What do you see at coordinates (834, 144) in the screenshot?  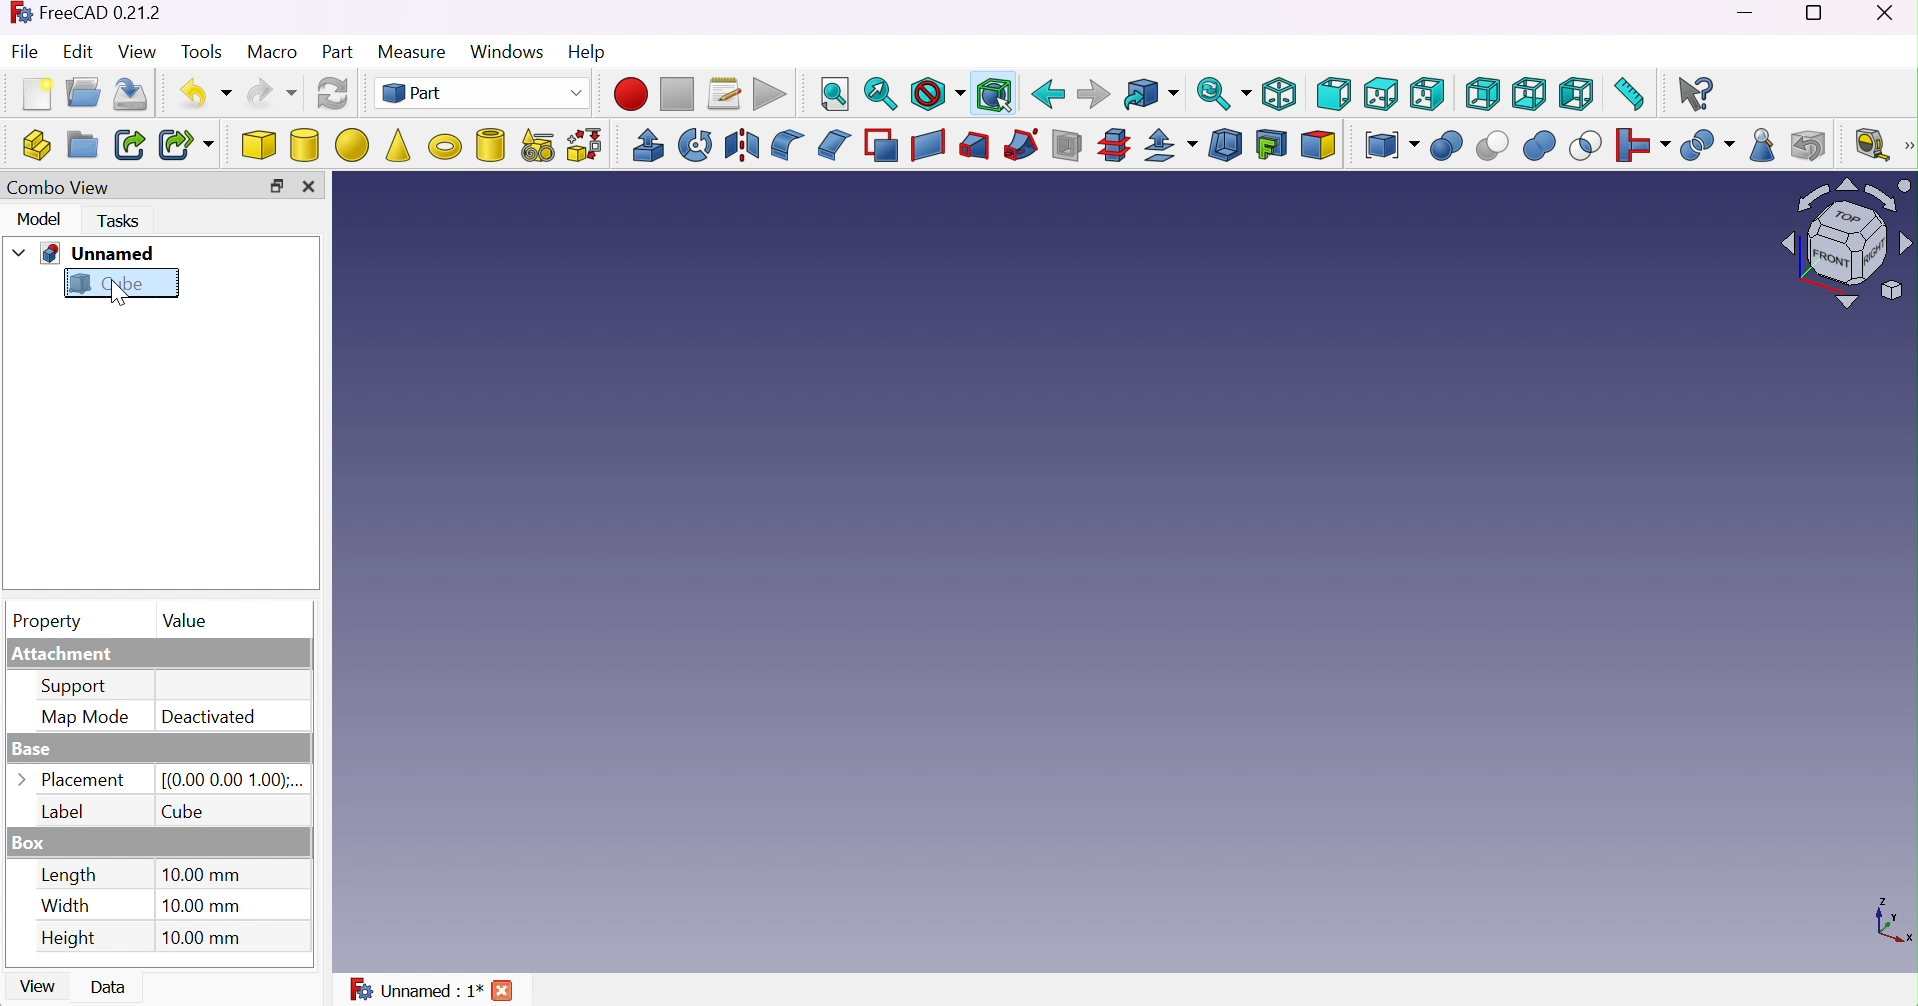 I see `Chamfer` at bounding box center [834, 144].